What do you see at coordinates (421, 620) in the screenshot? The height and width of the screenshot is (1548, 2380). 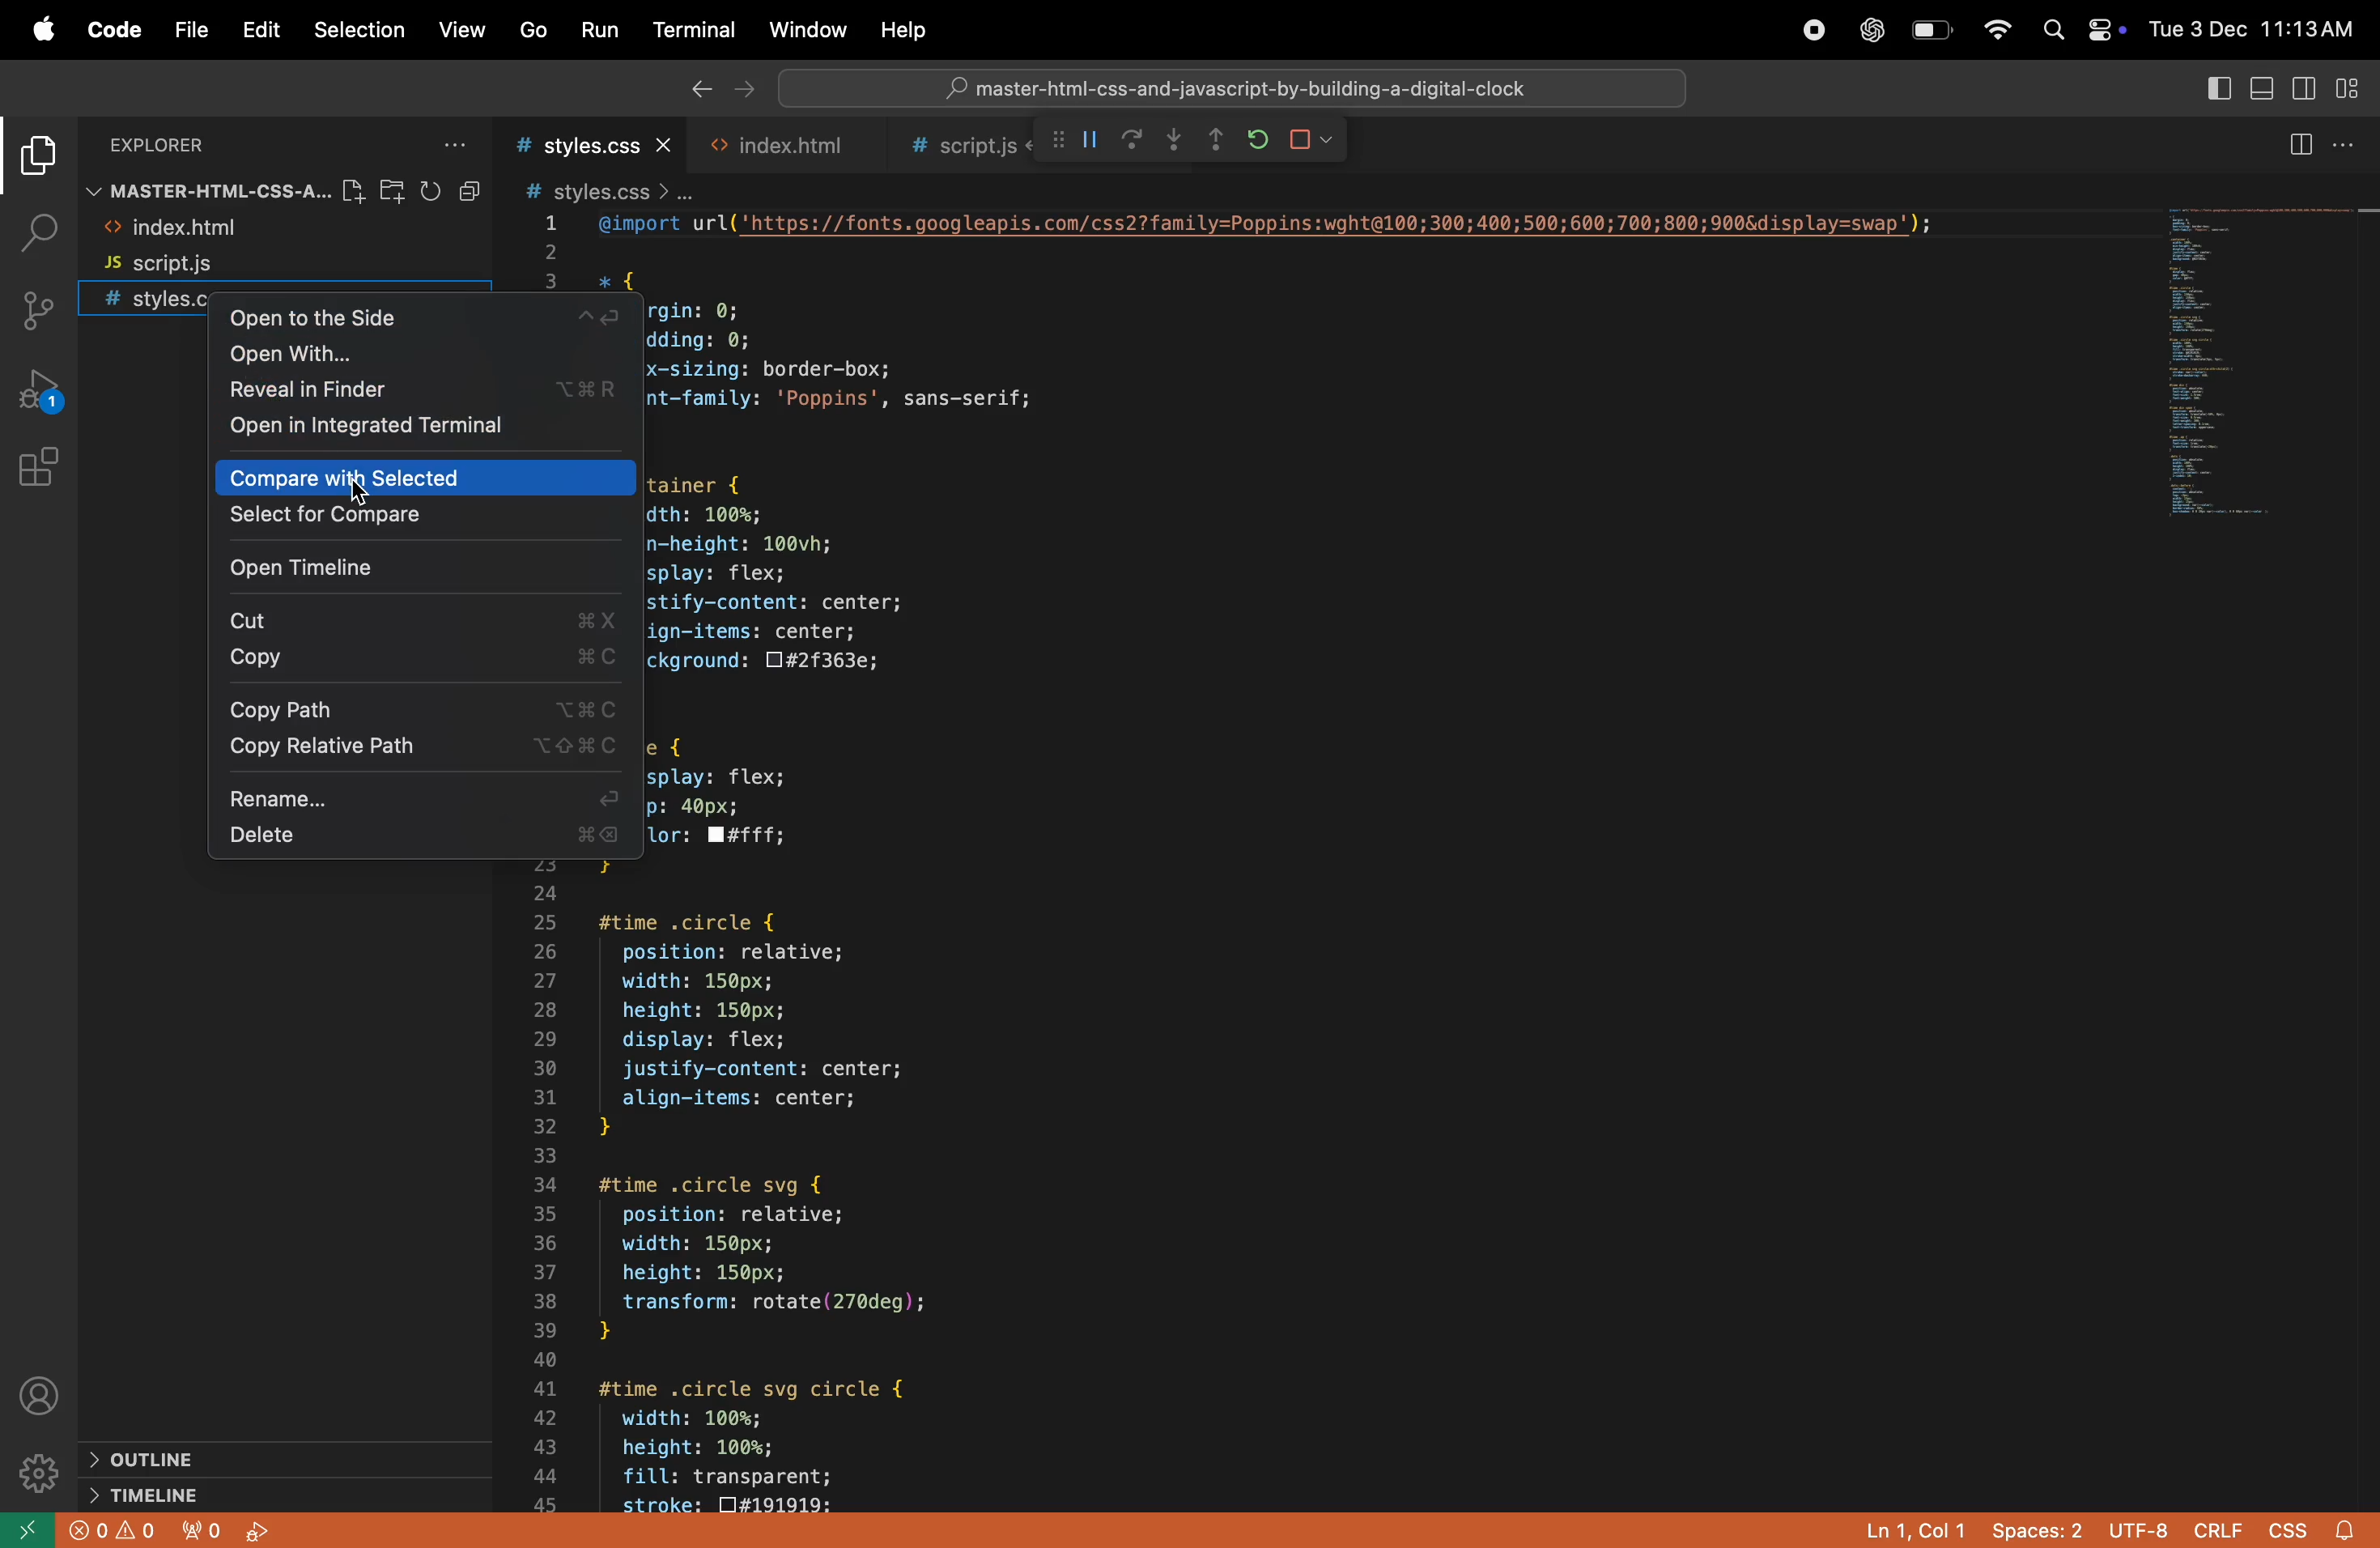 I see `cut` at bounding box center [421, 620].